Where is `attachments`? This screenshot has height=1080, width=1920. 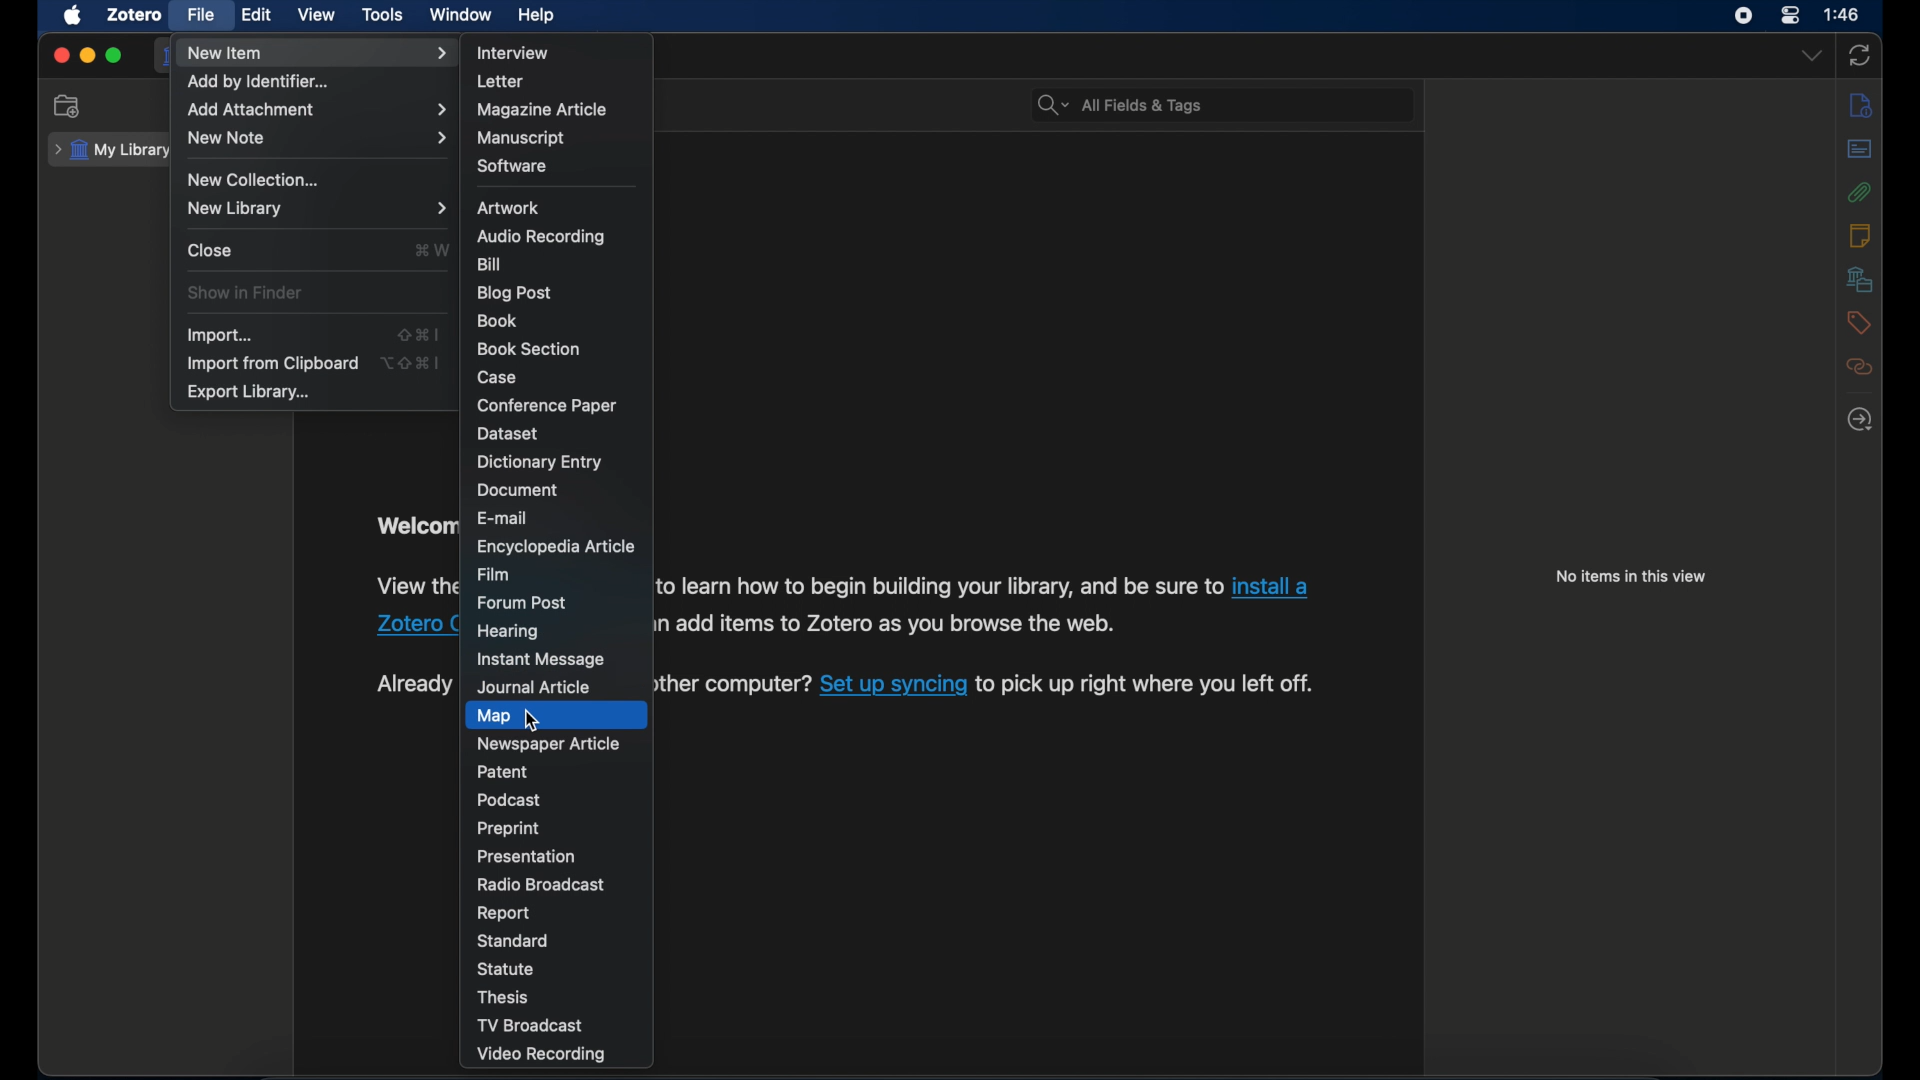
attachments is located at coordinates (1859, 192).